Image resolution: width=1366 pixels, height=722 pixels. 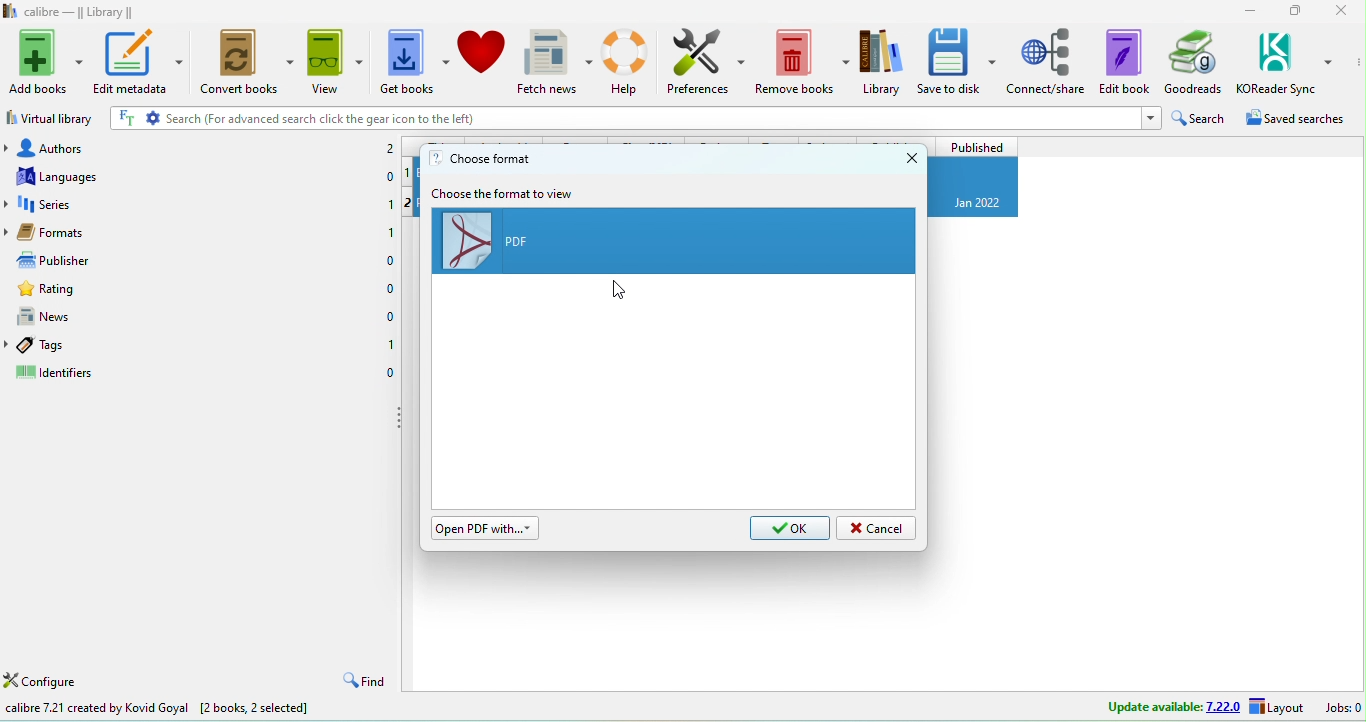 What do you see at coordinates (9, 344) in the screenshot?
I see `drop down` at bounding box center [9, 344].